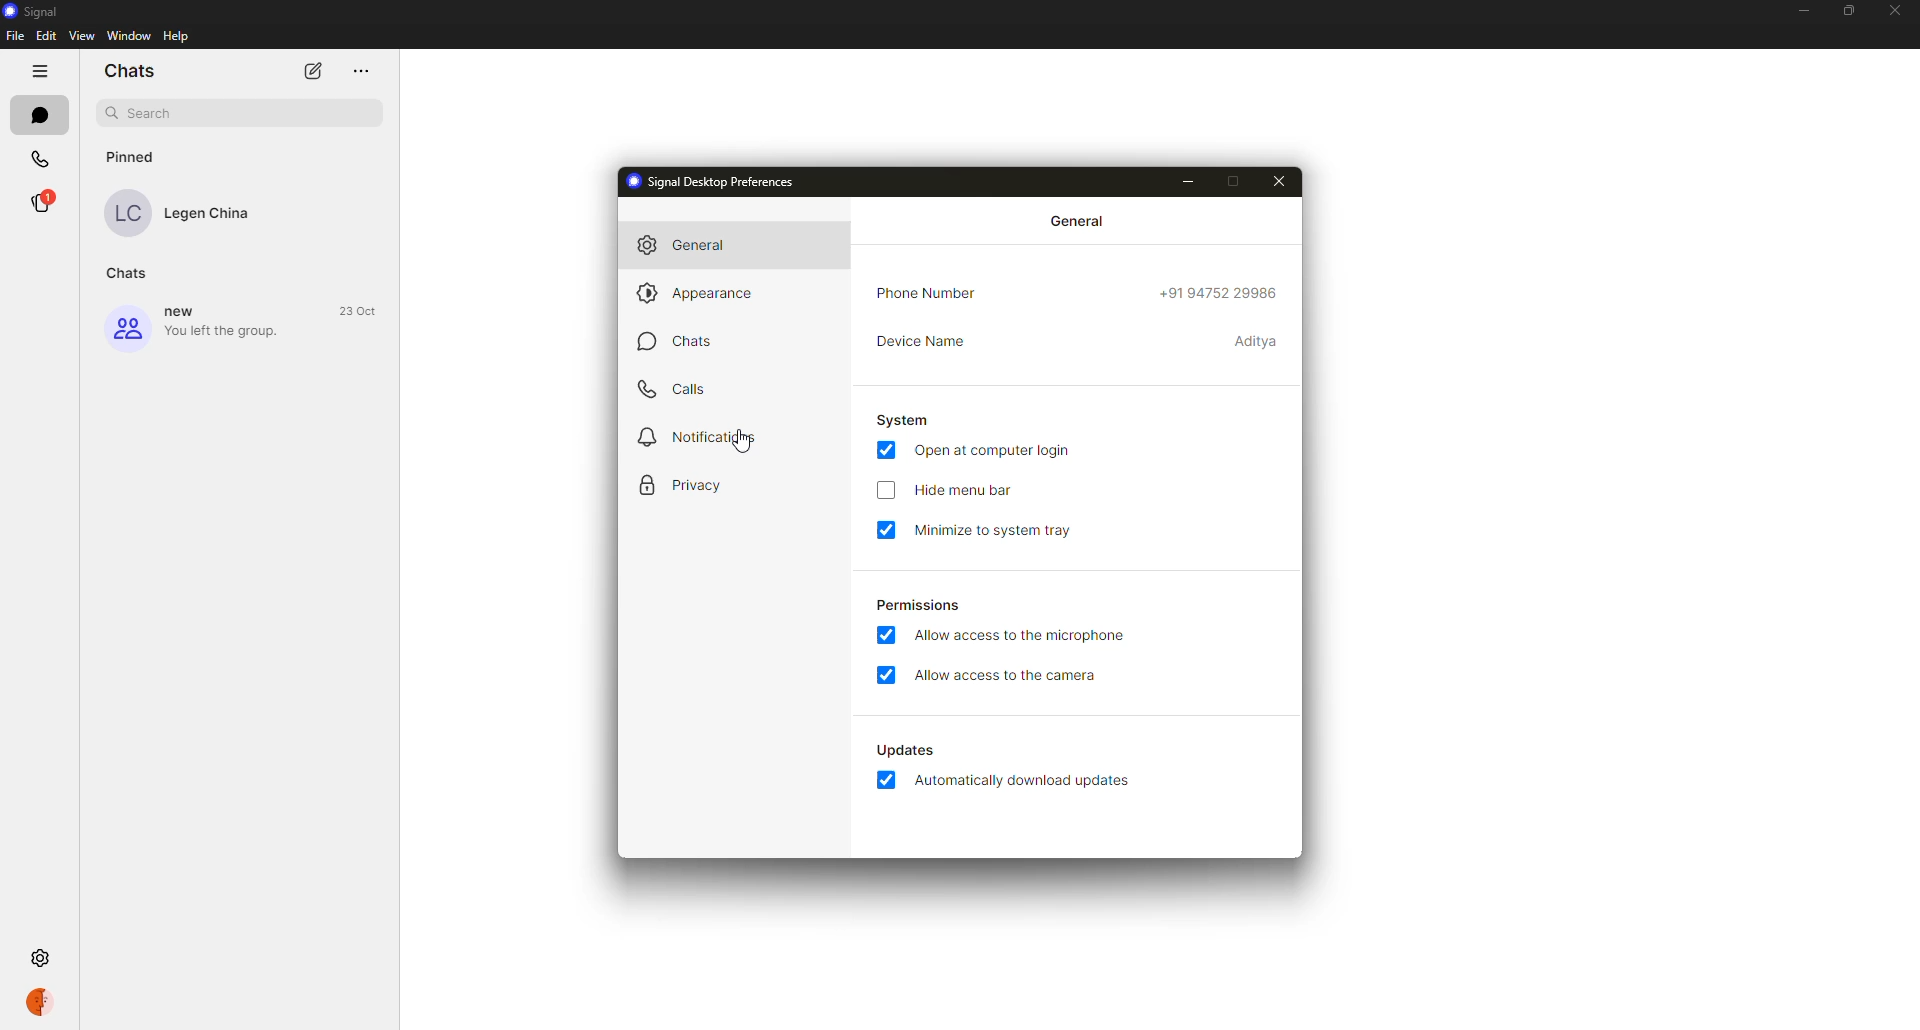  What do you see at coordinates (128, 35) in the screenshot?
I see `‘Window` at bounding box center [128, 35].